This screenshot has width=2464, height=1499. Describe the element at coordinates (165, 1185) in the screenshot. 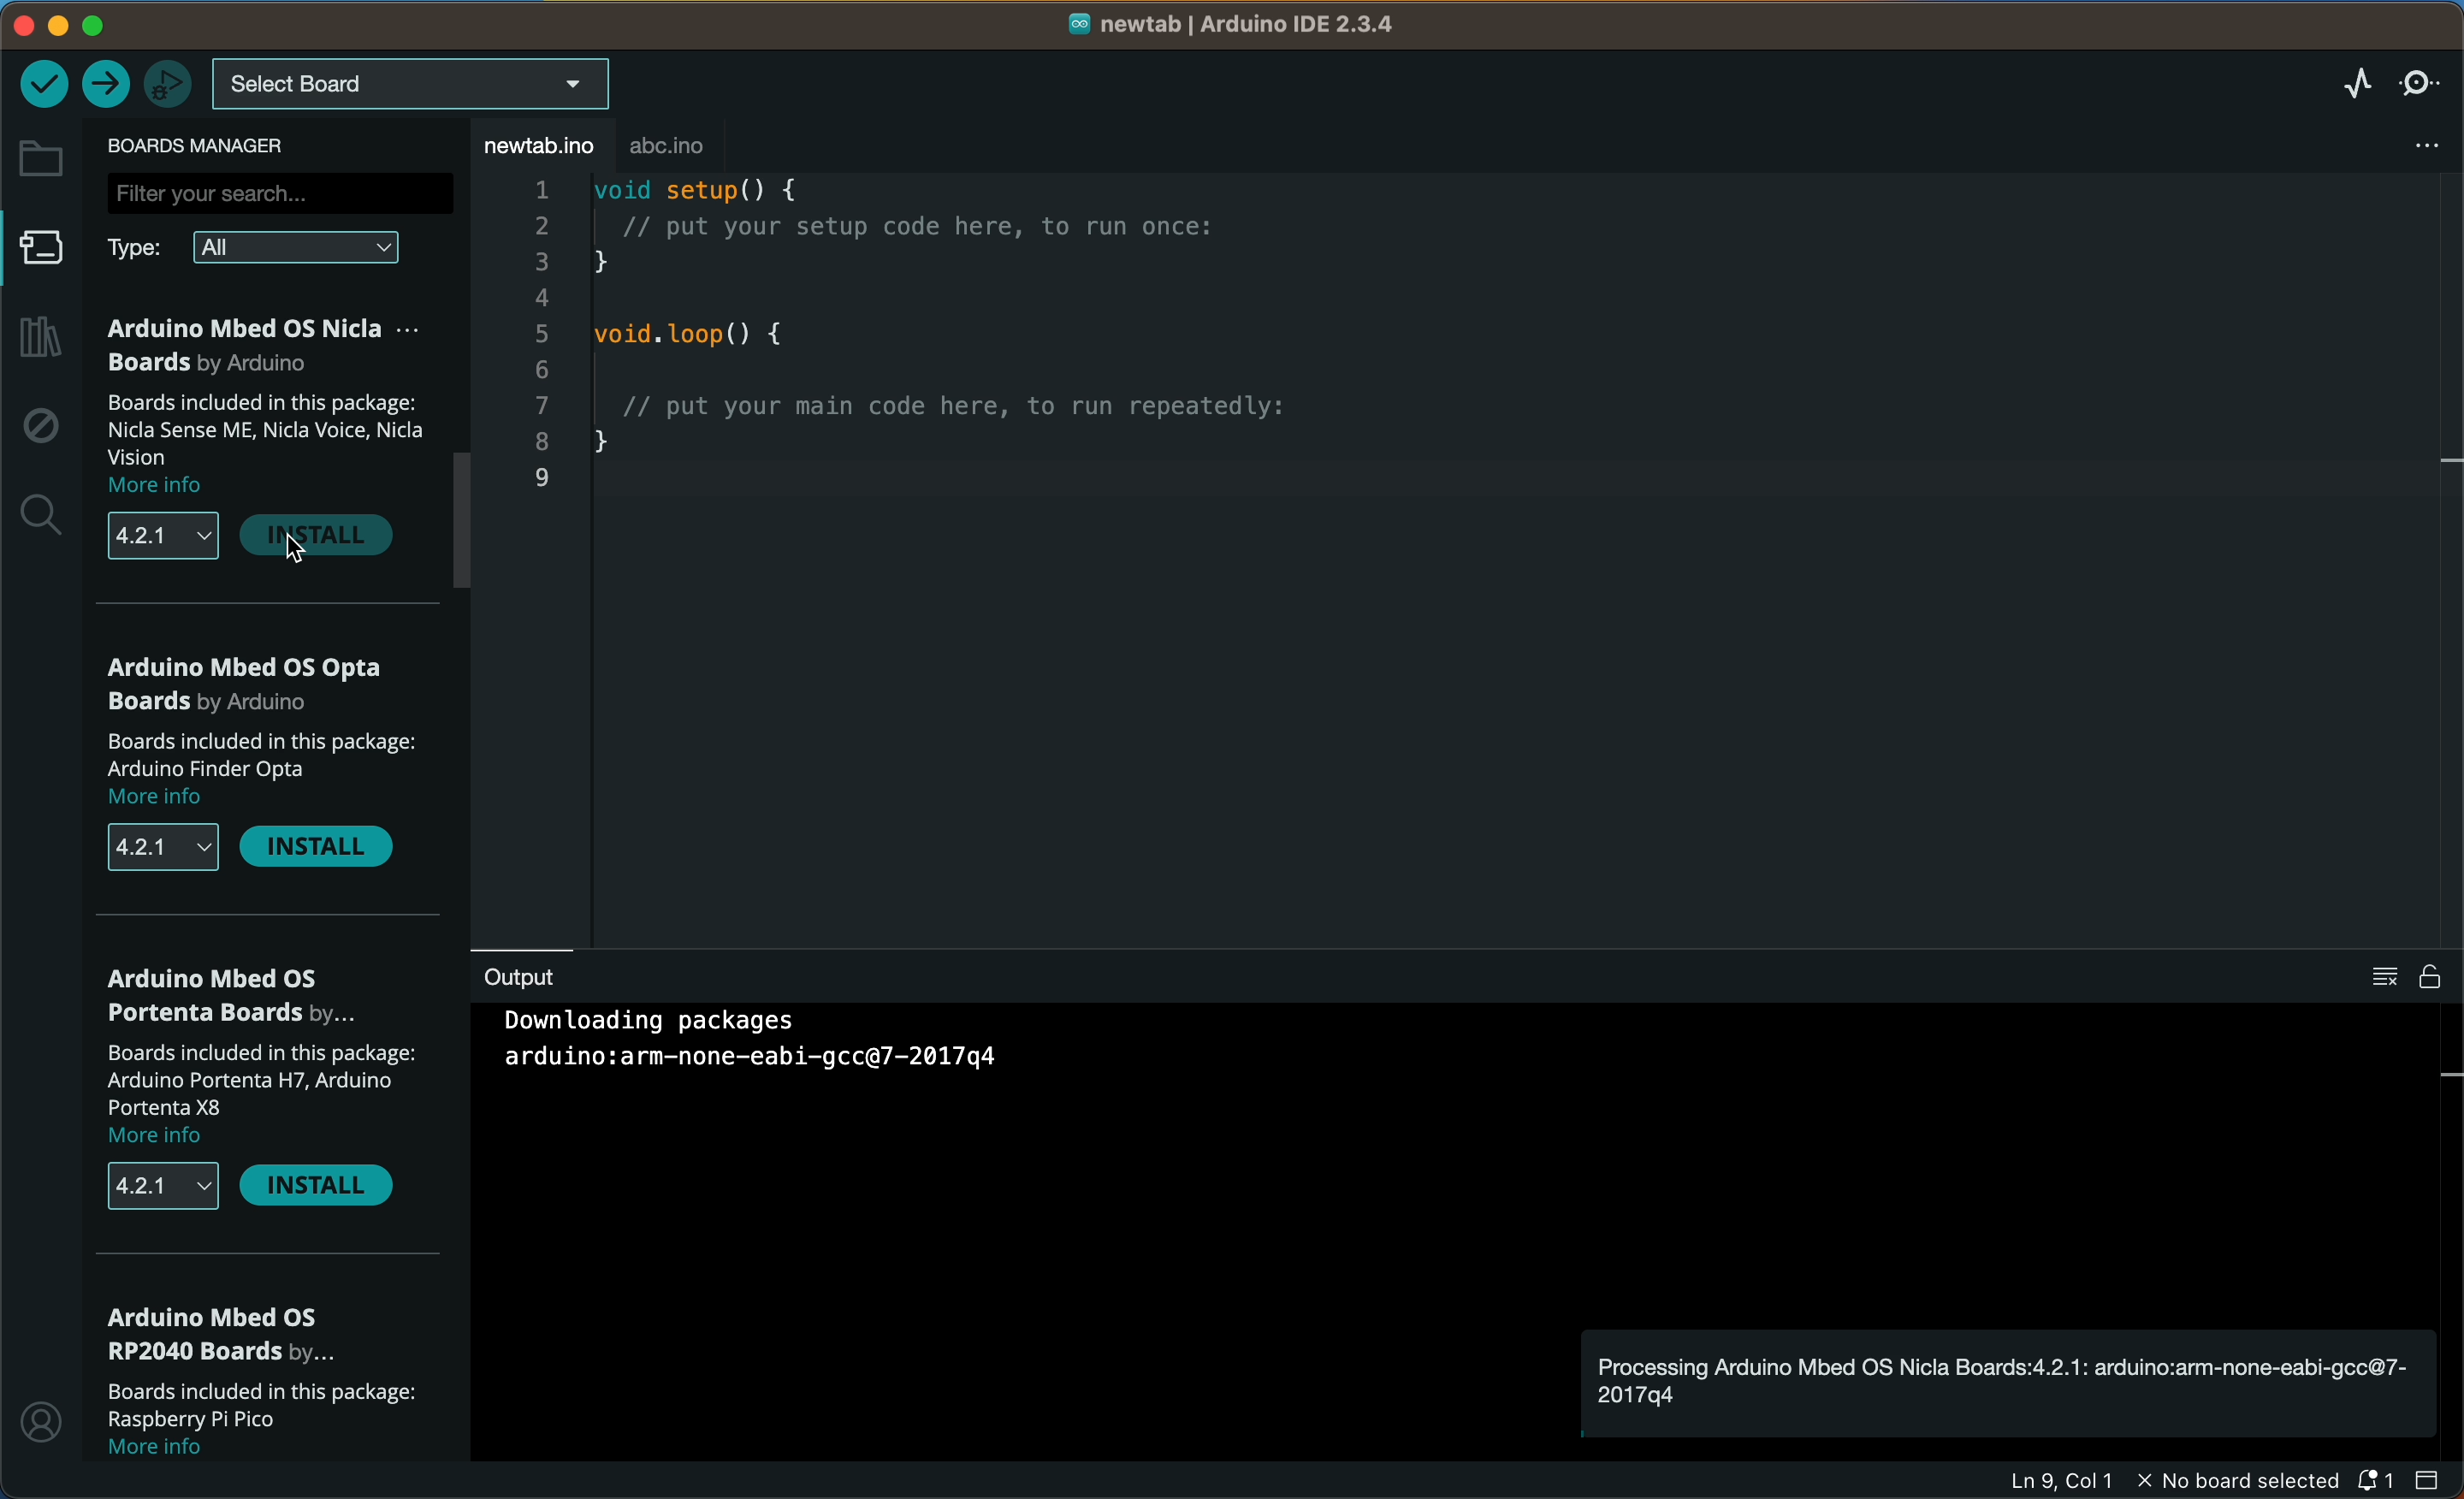

I see `versions` at that location.